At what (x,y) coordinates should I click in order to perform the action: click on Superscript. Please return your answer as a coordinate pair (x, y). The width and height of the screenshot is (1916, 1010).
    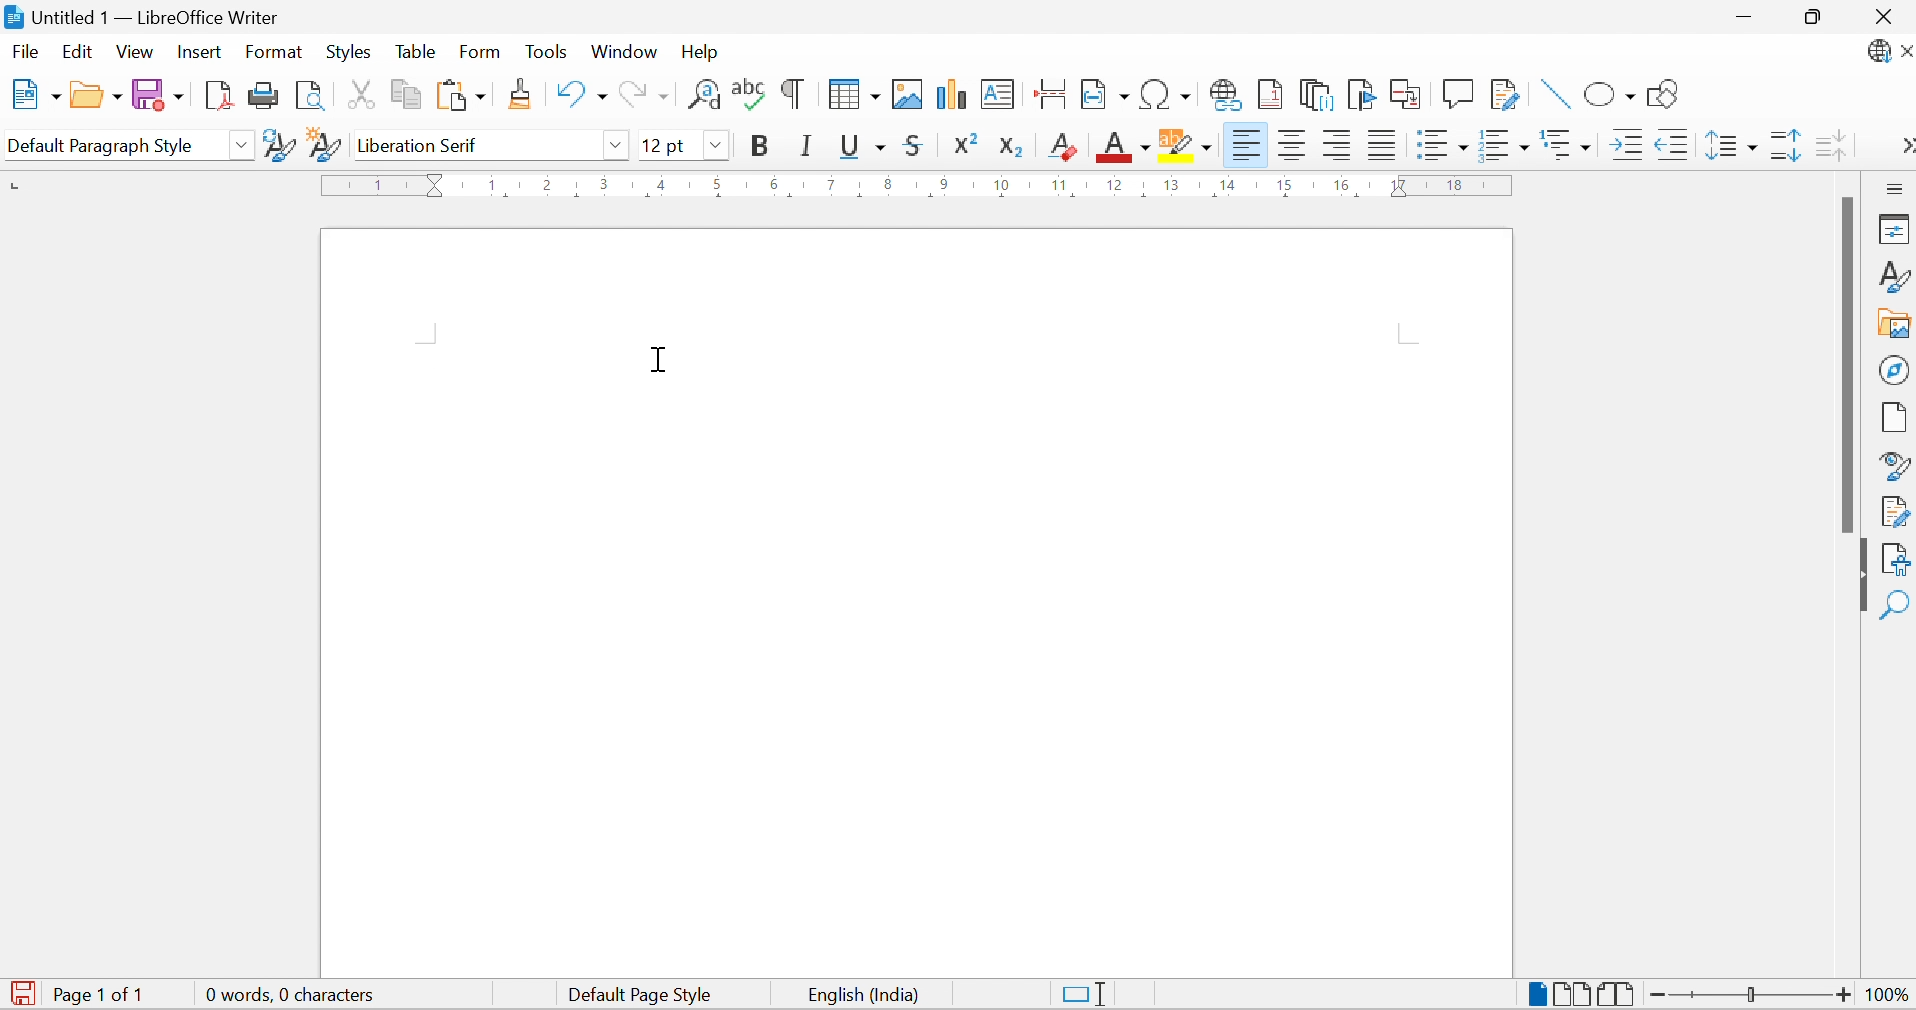
    Looking at the image, I should click on (972, 143).